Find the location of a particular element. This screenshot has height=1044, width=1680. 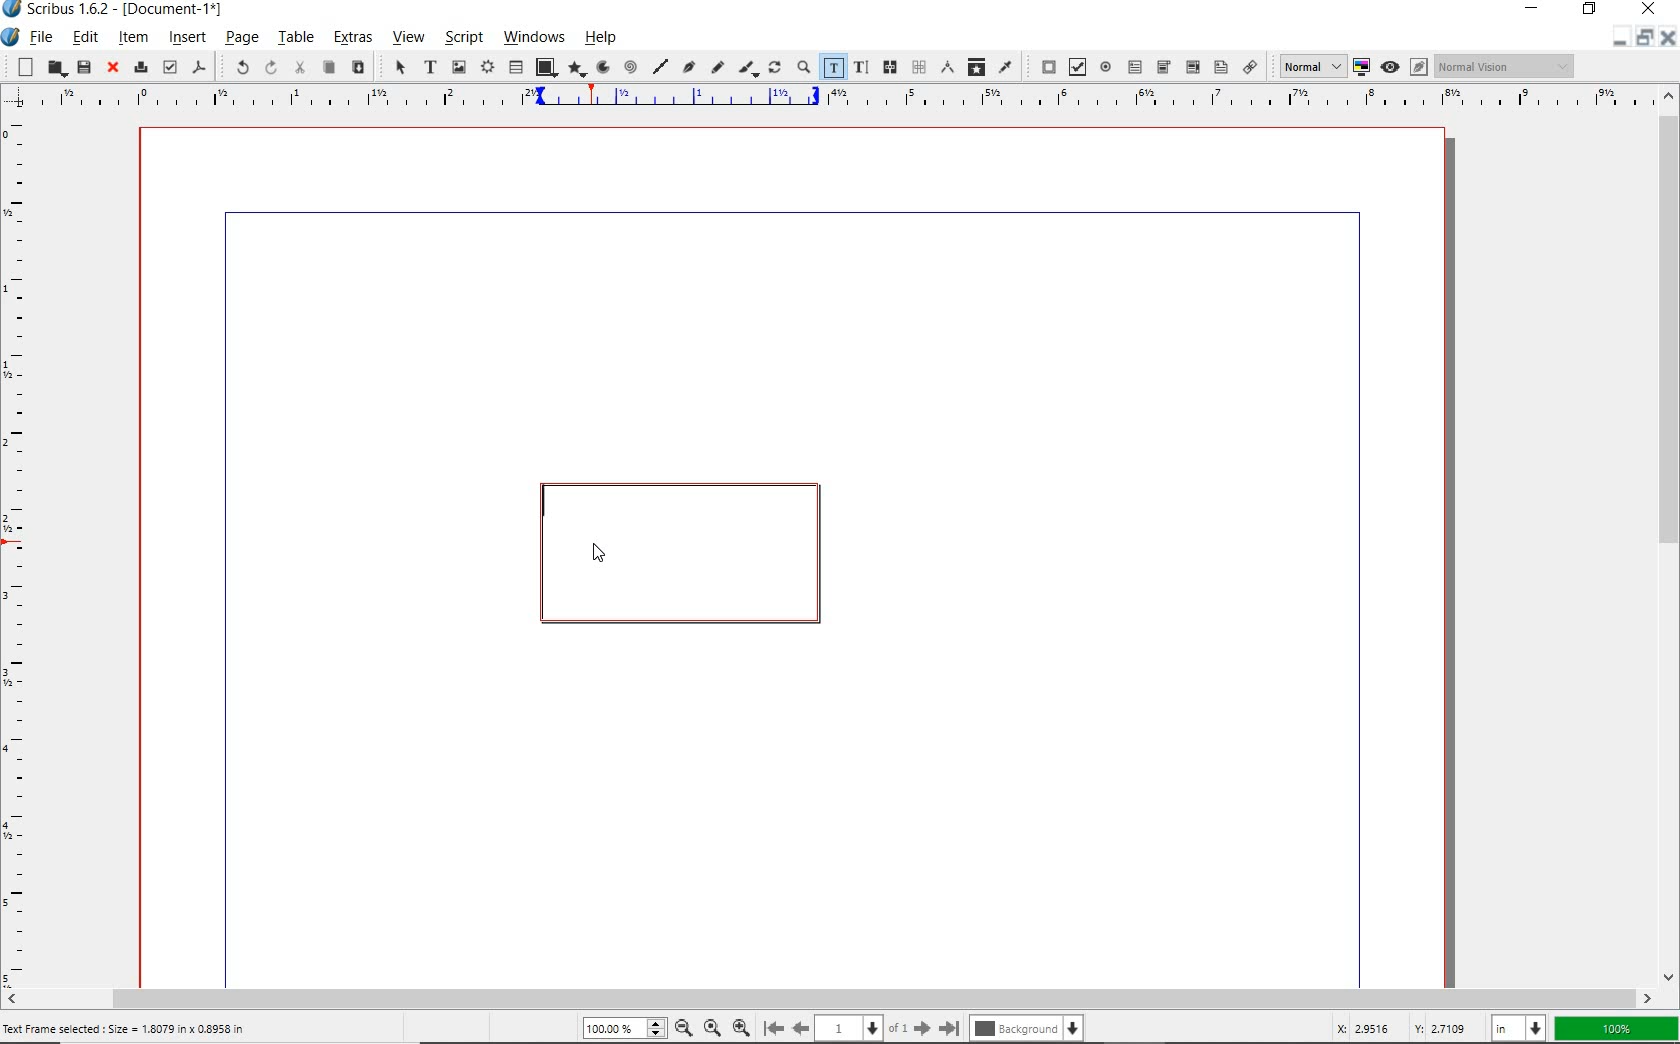

pdf radio button is located at coordinates (1106, 67).